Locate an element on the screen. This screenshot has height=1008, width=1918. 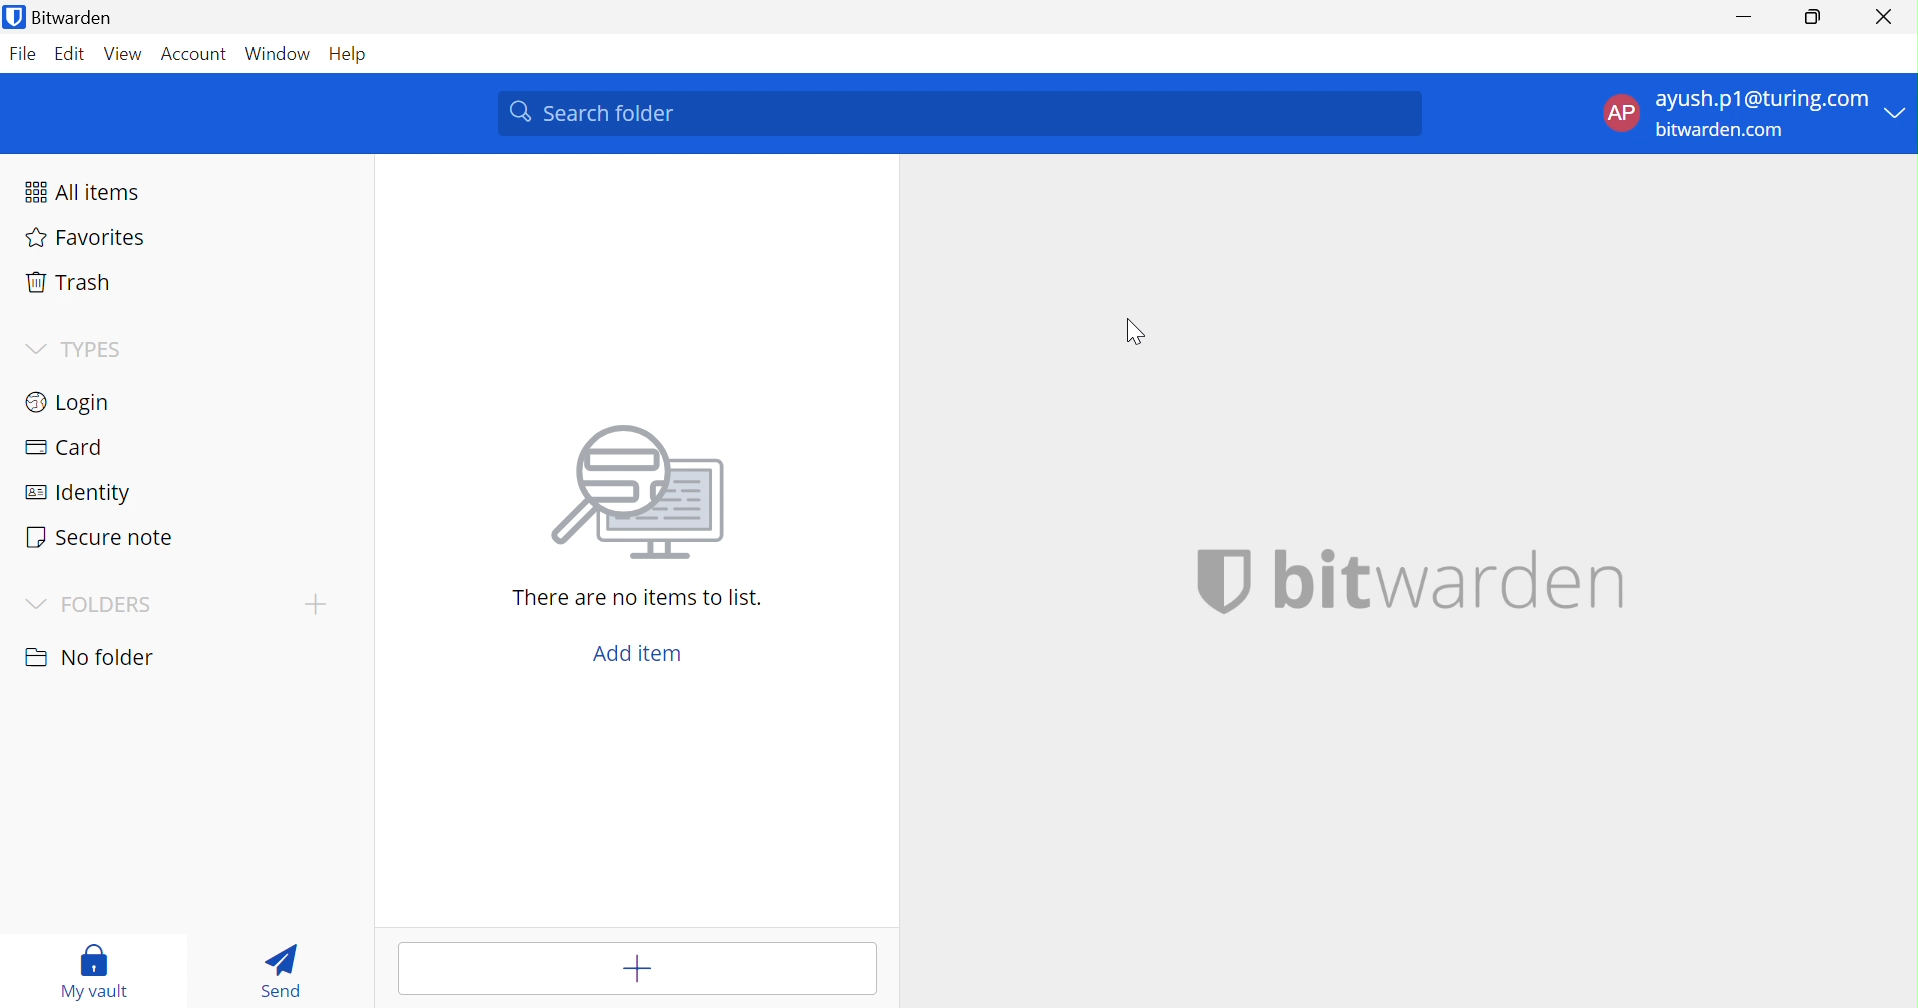
searching for file vector image is located at coordinates (629, 495).